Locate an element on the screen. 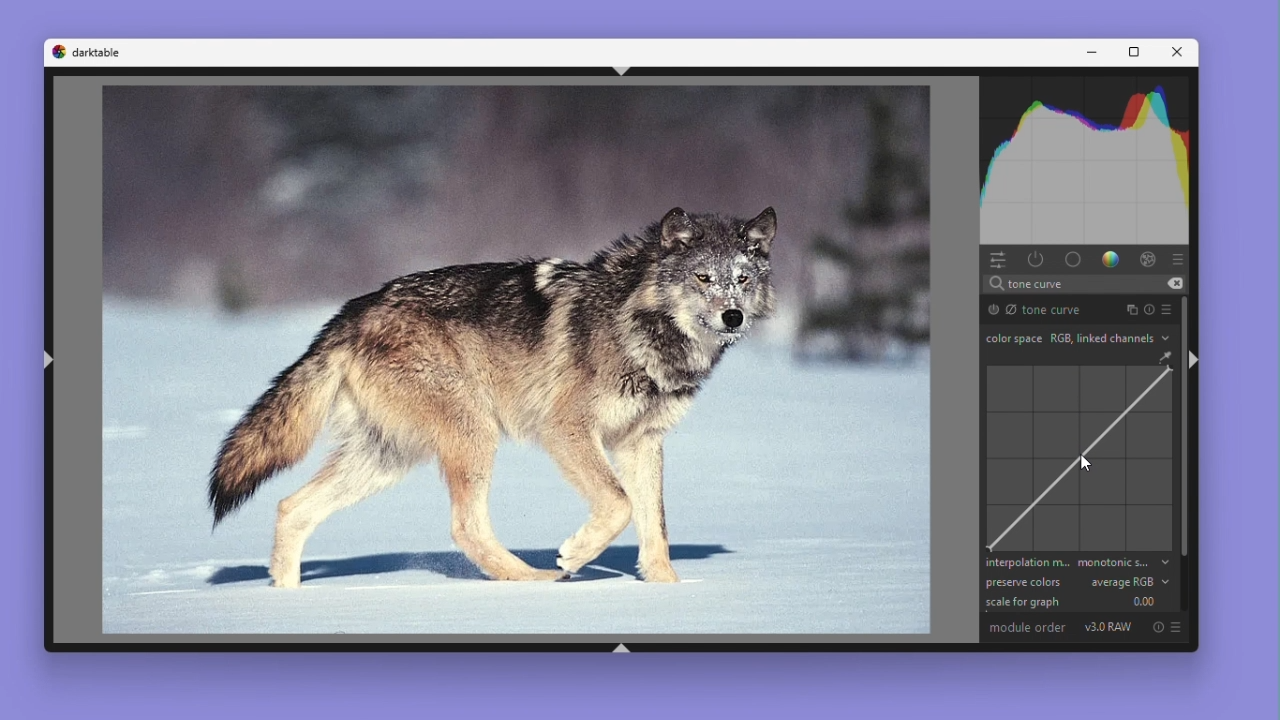 This screenshot has width=1280, height=720. V3.0 RAW is located at coordinates (1108, 628).